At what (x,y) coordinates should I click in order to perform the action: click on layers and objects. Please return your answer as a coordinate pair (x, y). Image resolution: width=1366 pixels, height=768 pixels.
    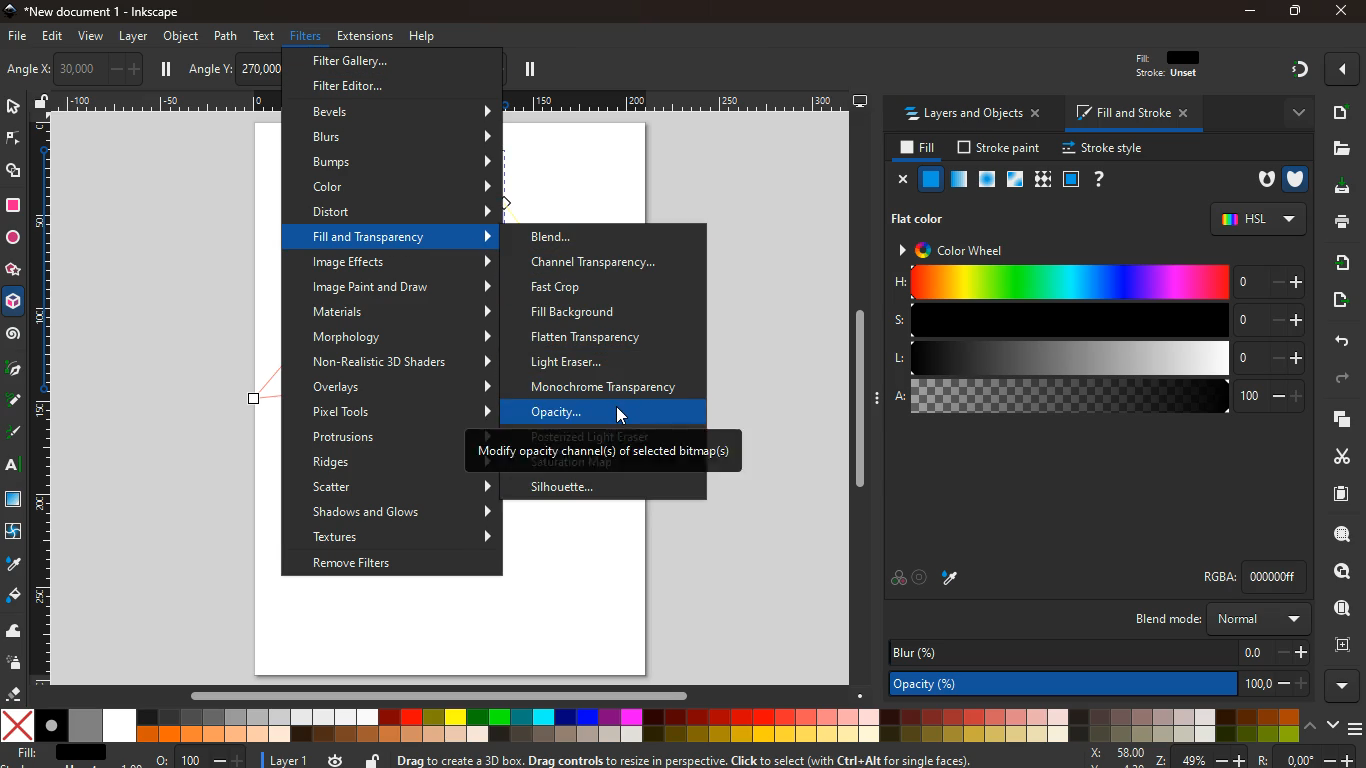
    Looking at the image, I should click on (978, 115).